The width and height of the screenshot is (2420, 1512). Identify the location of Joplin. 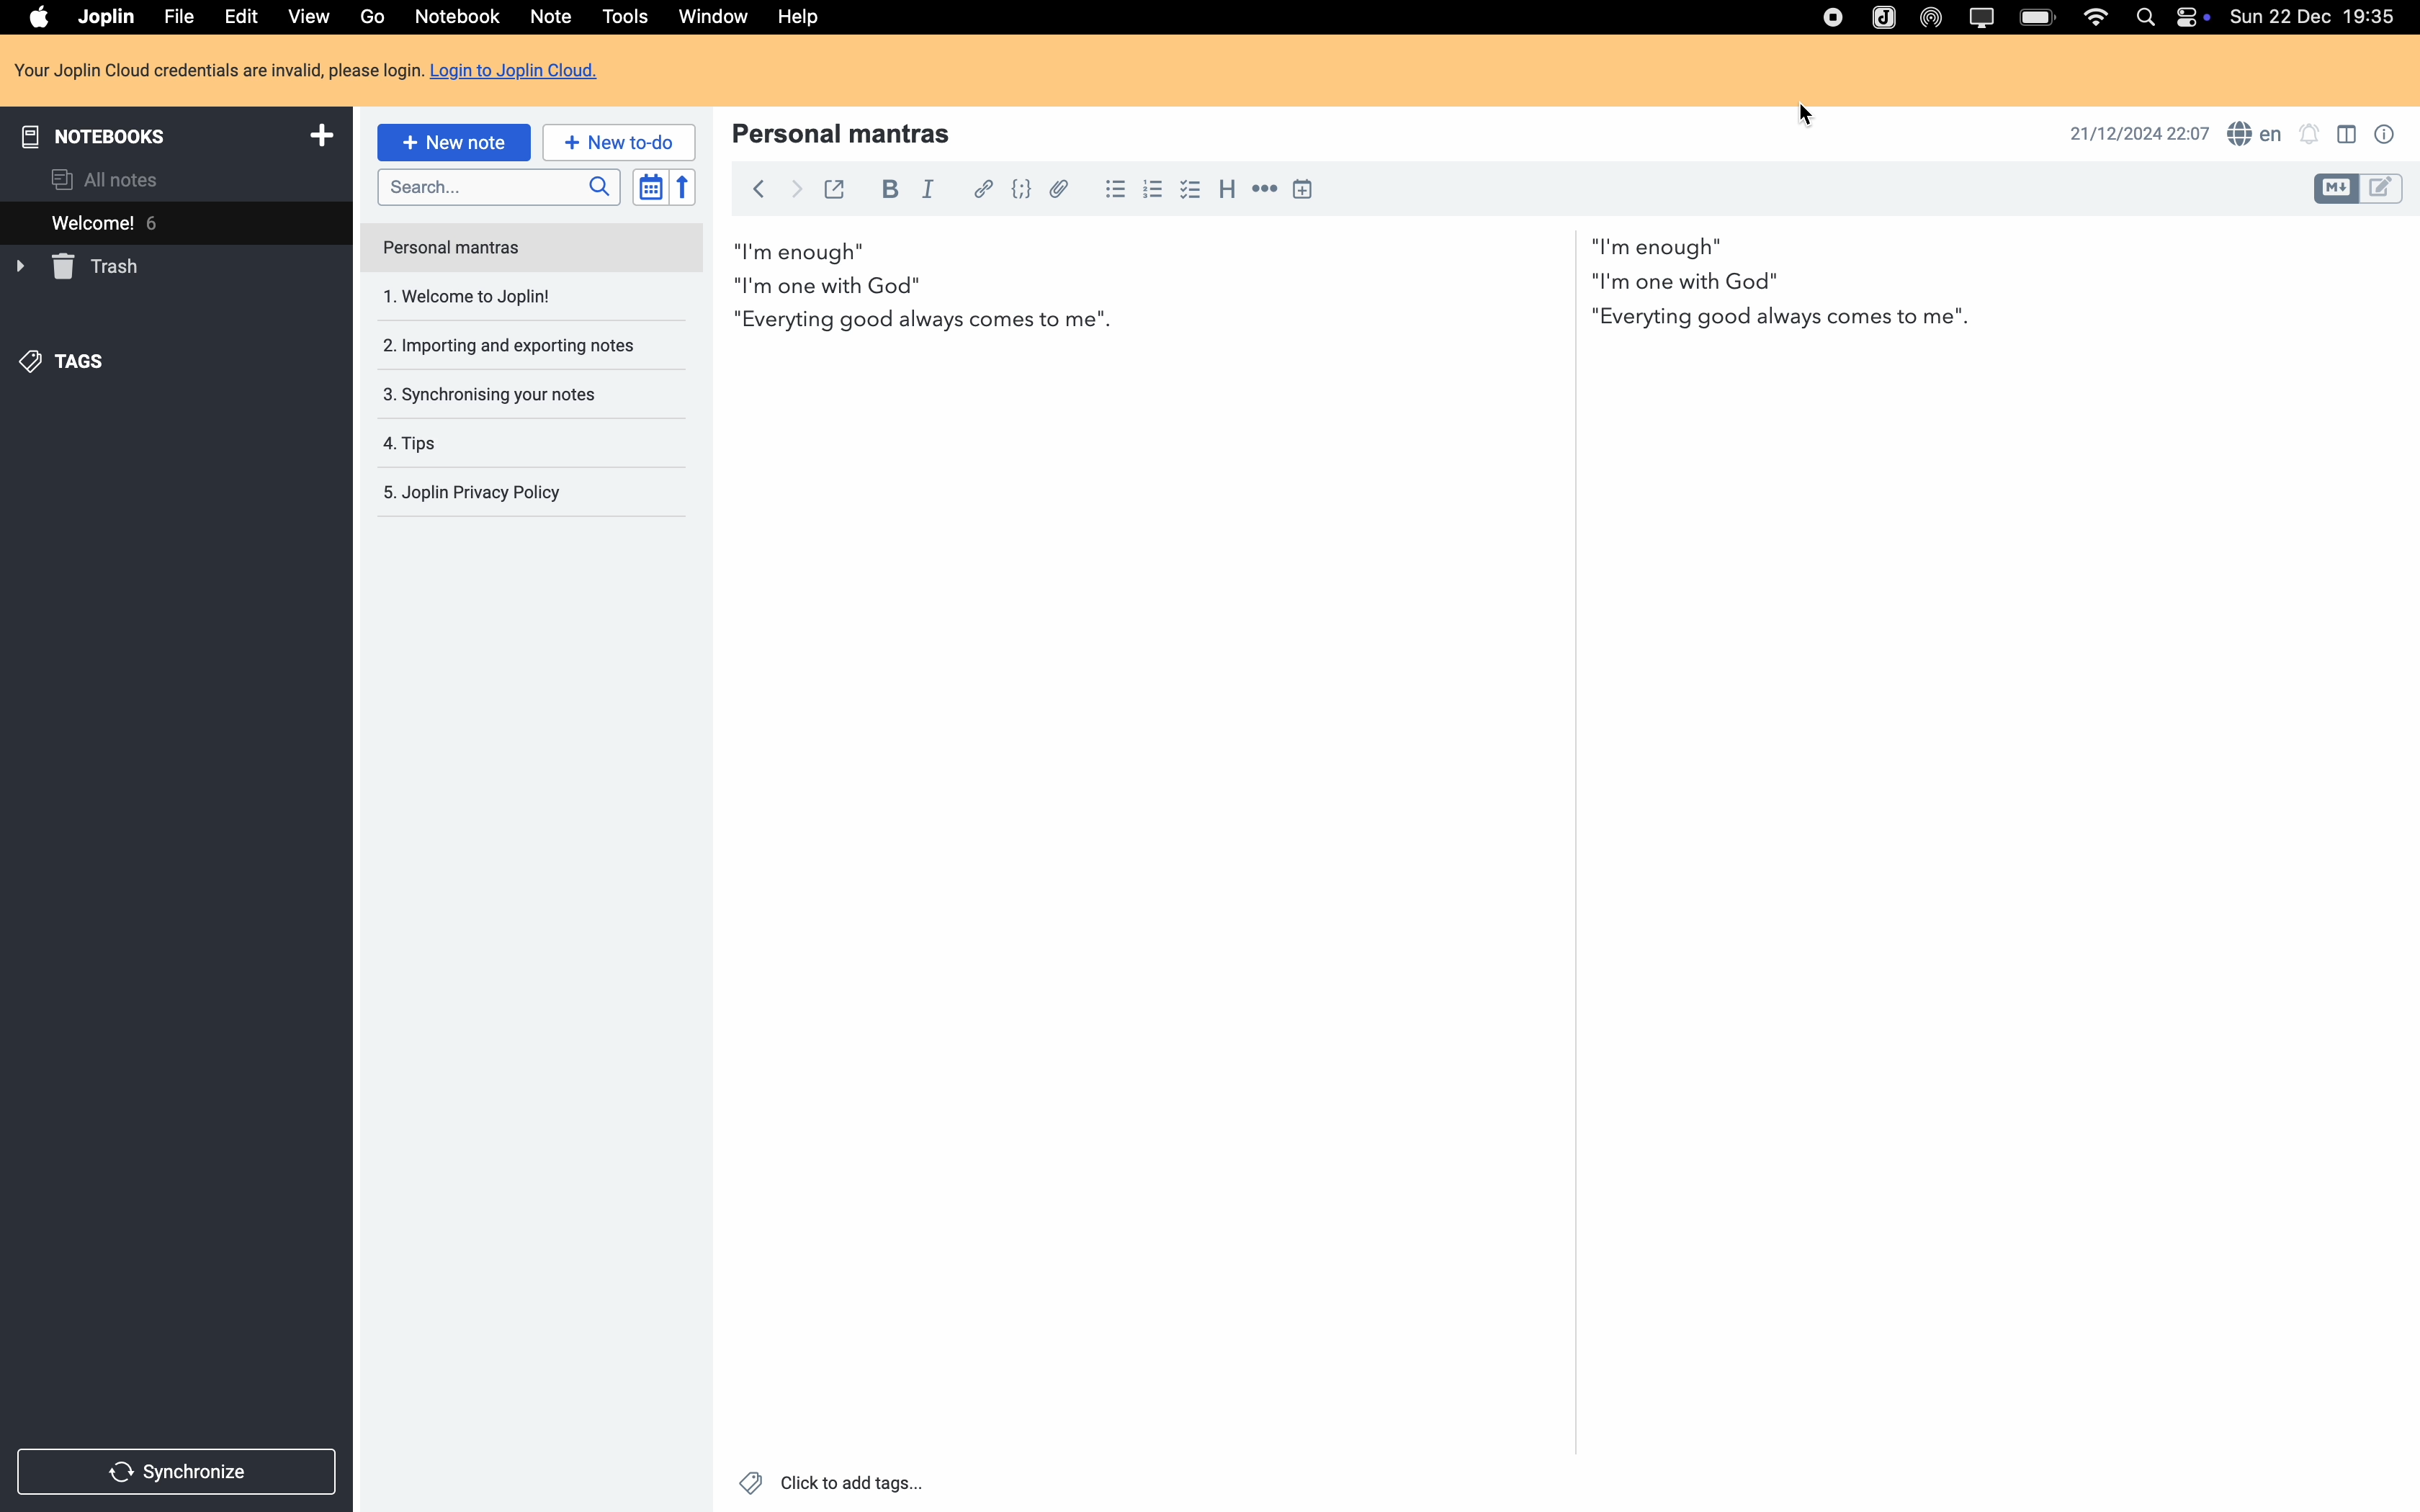
(107, 15).